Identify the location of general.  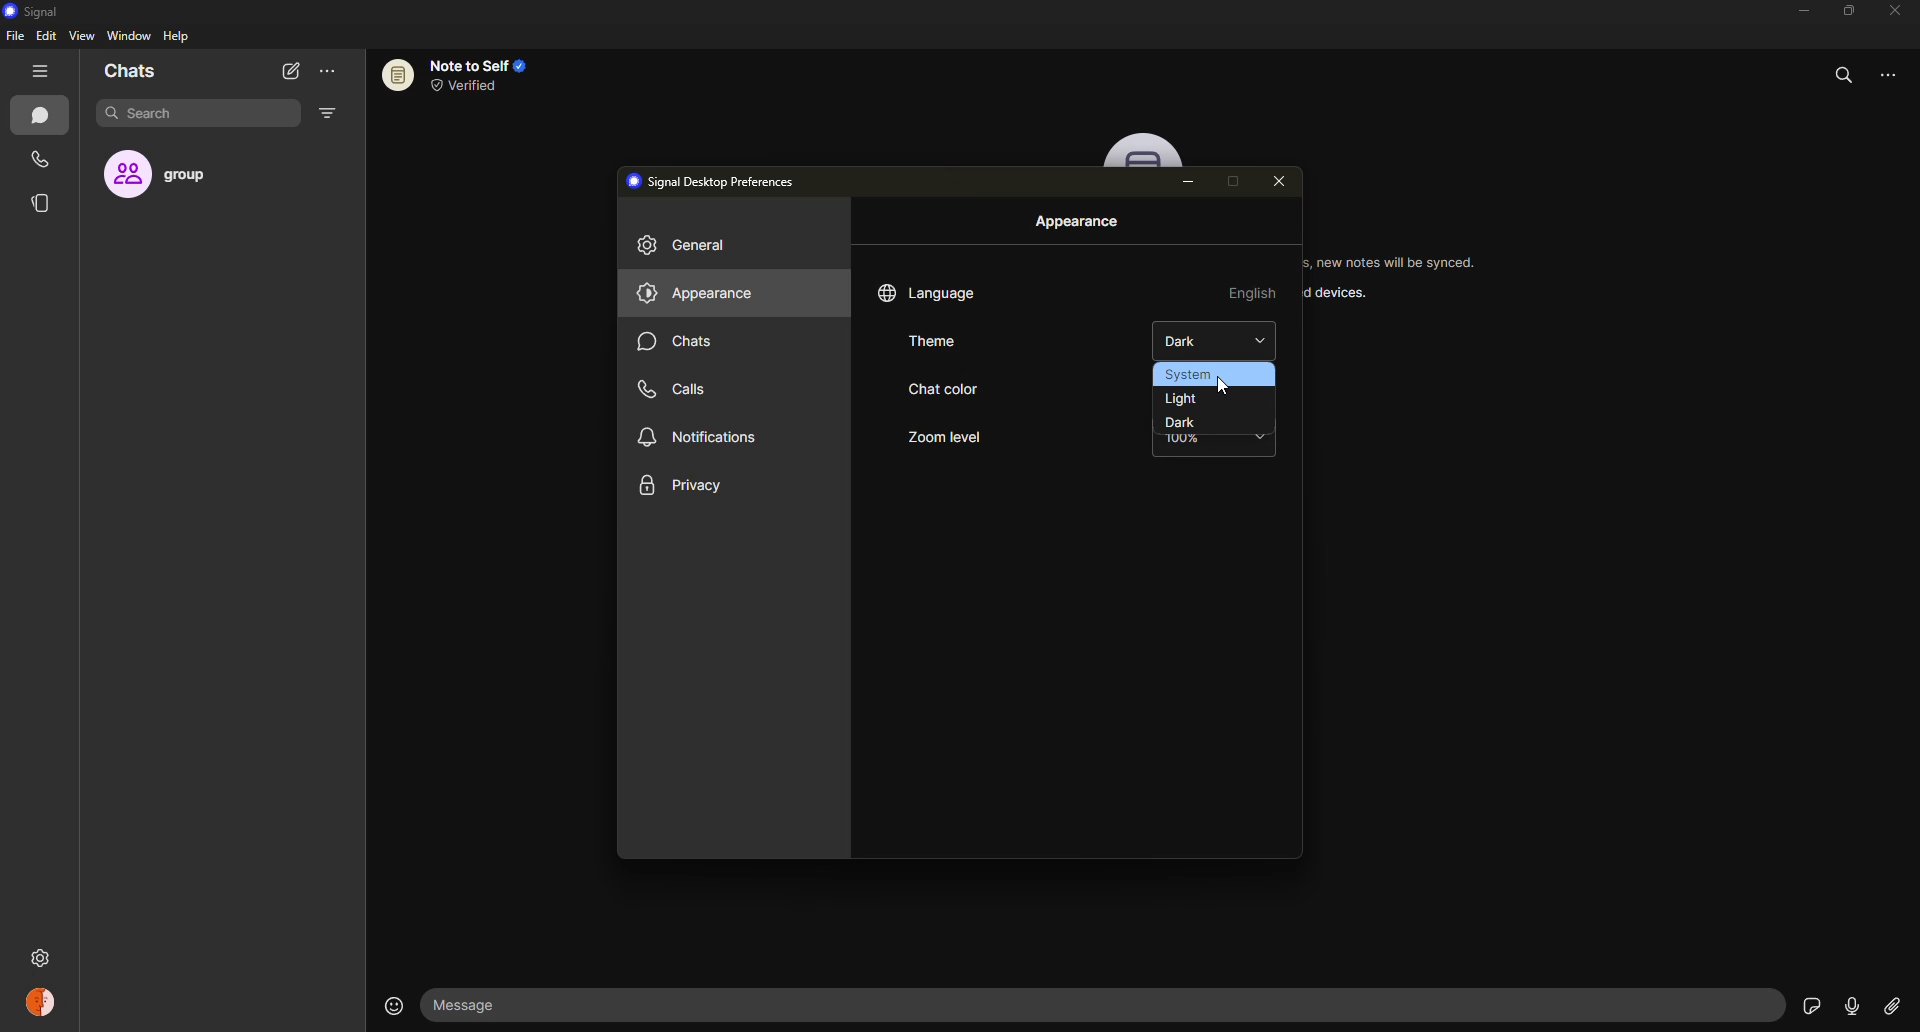
(690, 246).